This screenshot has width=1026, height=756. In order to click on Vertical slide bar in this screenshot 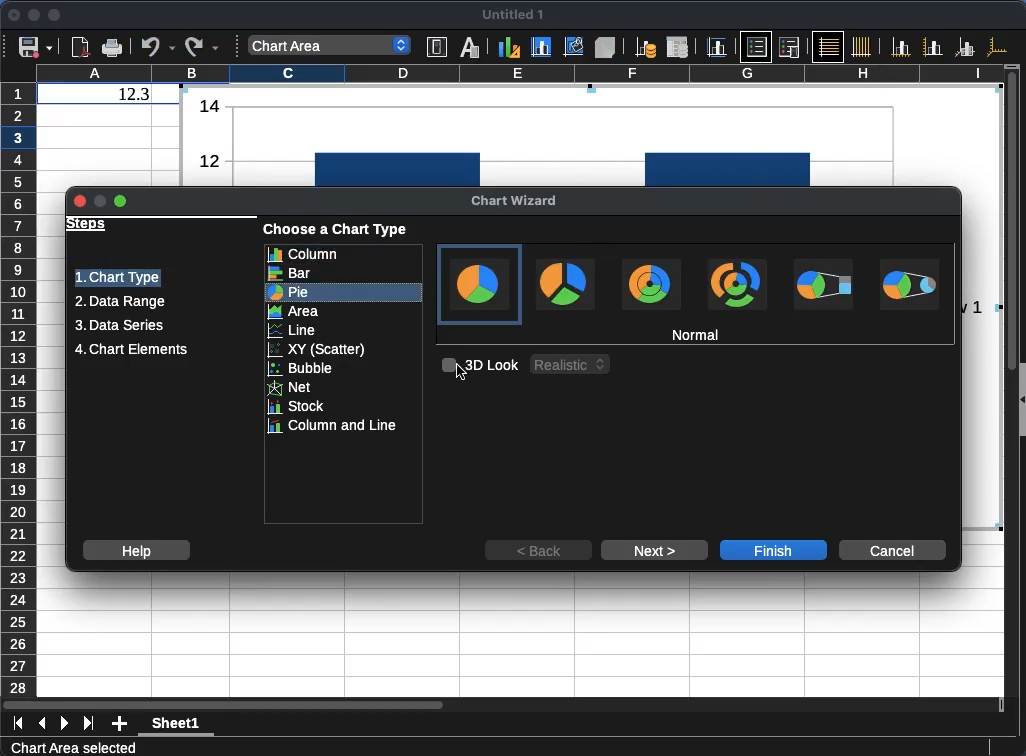, I will do `click(1012, 225)`.